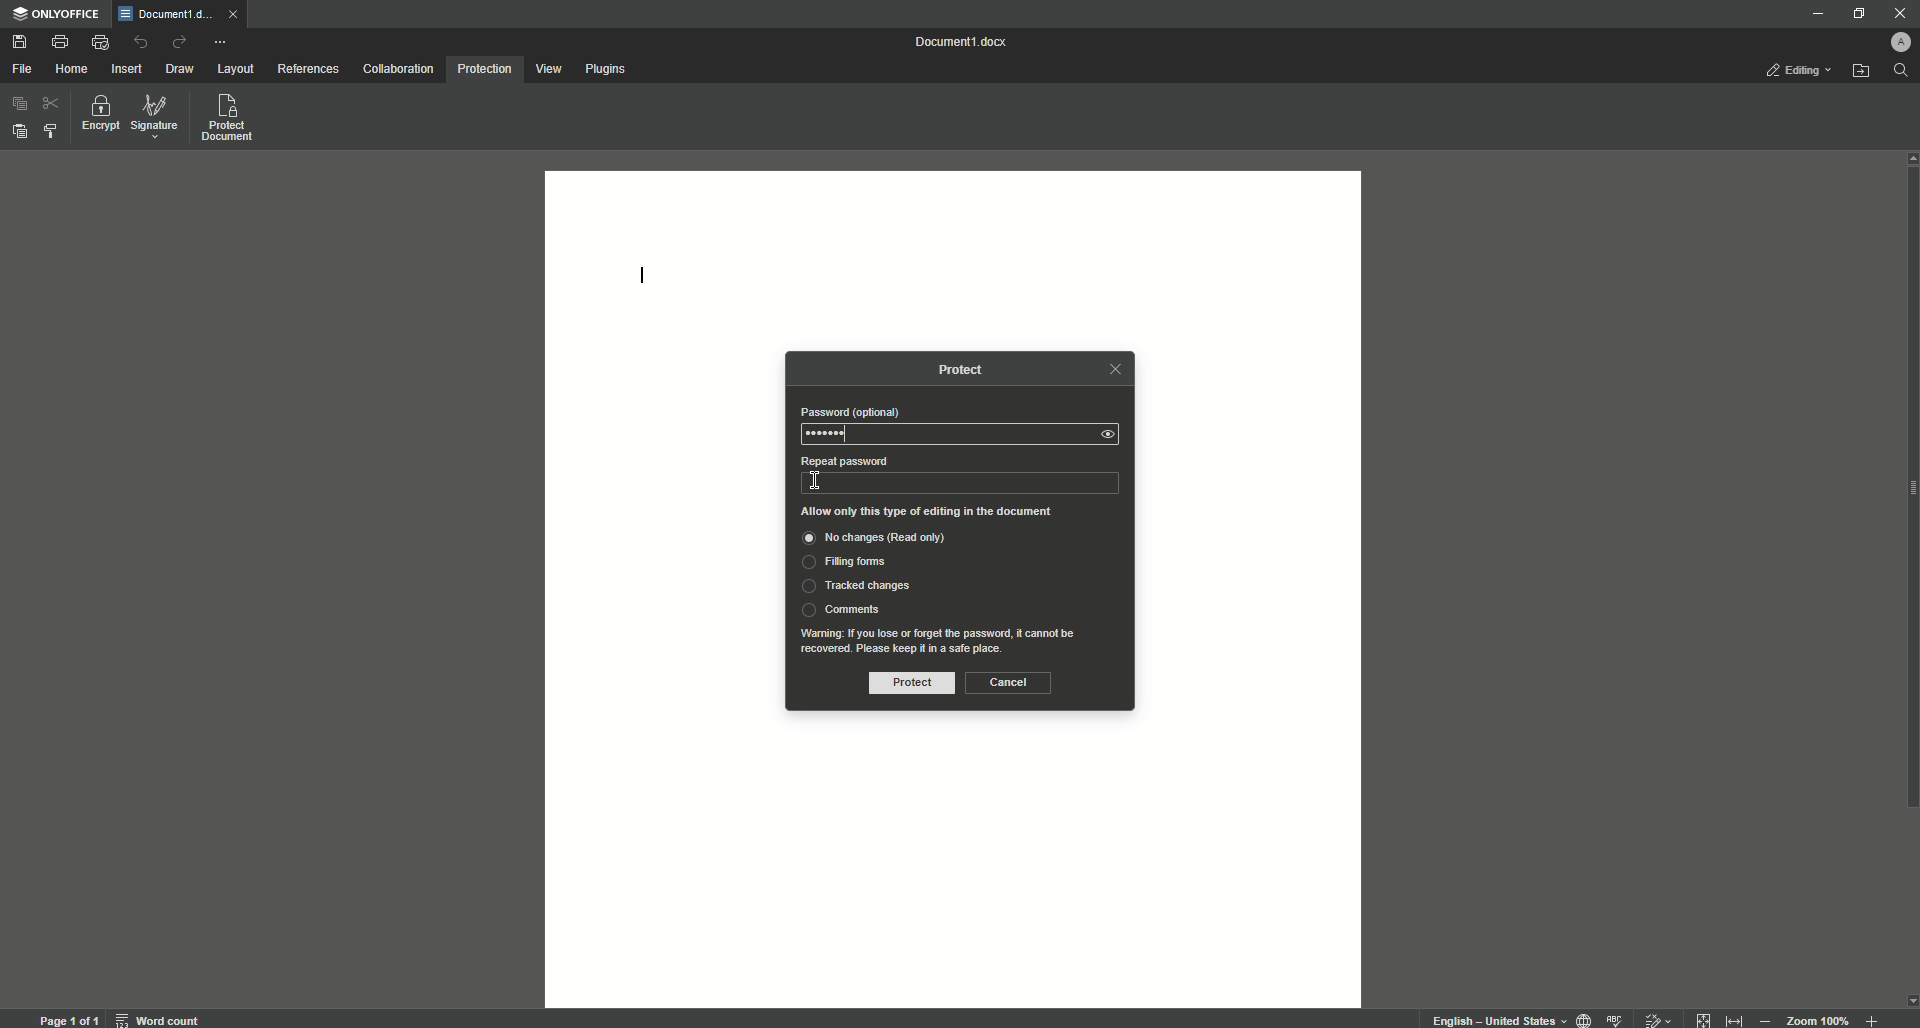  What do you see at coordinates (841, 609) in the screenshot?
I see `Comments` at bounding box center [841, 609].